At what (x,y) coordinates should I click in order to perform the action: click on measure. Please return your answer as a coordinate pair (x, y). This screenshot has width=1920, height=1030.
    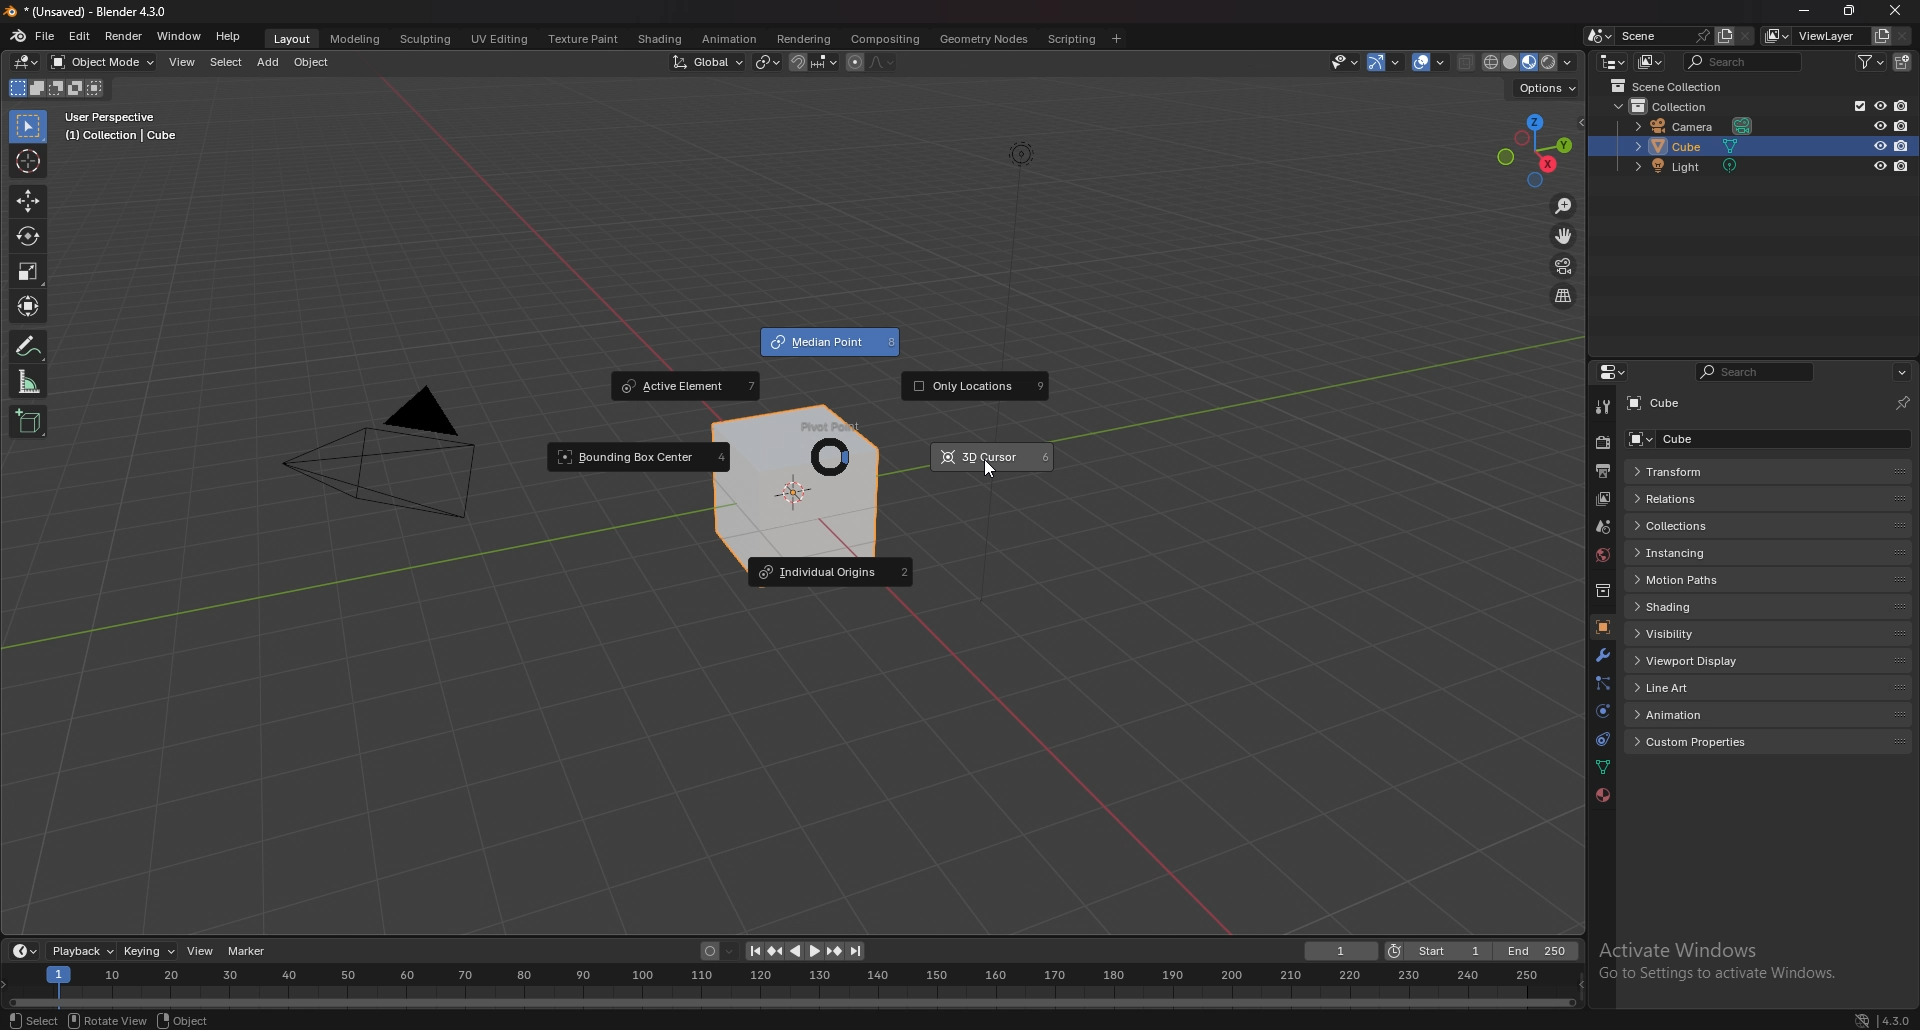
    Looking at the image, I should click on (29, 381).